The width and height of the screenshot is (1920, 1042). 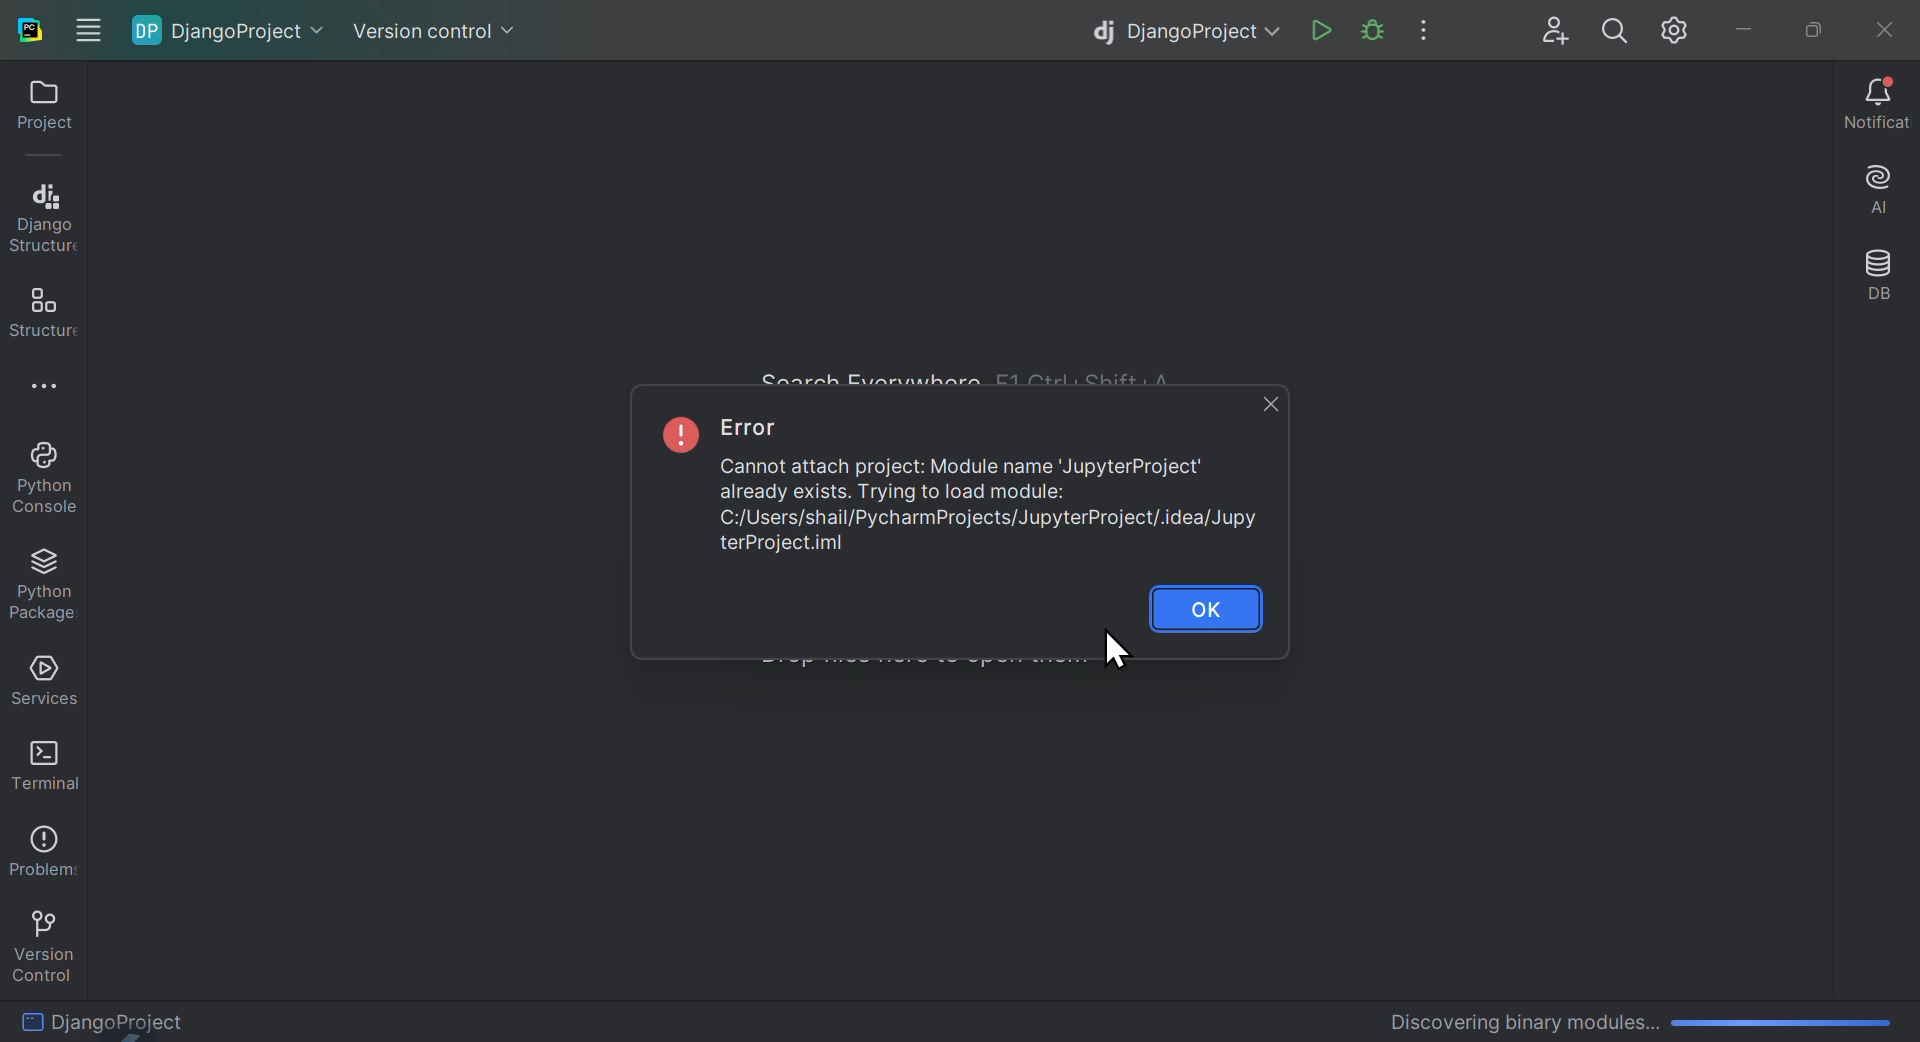 I want to click on Settings, so click(x=1679, y=31).